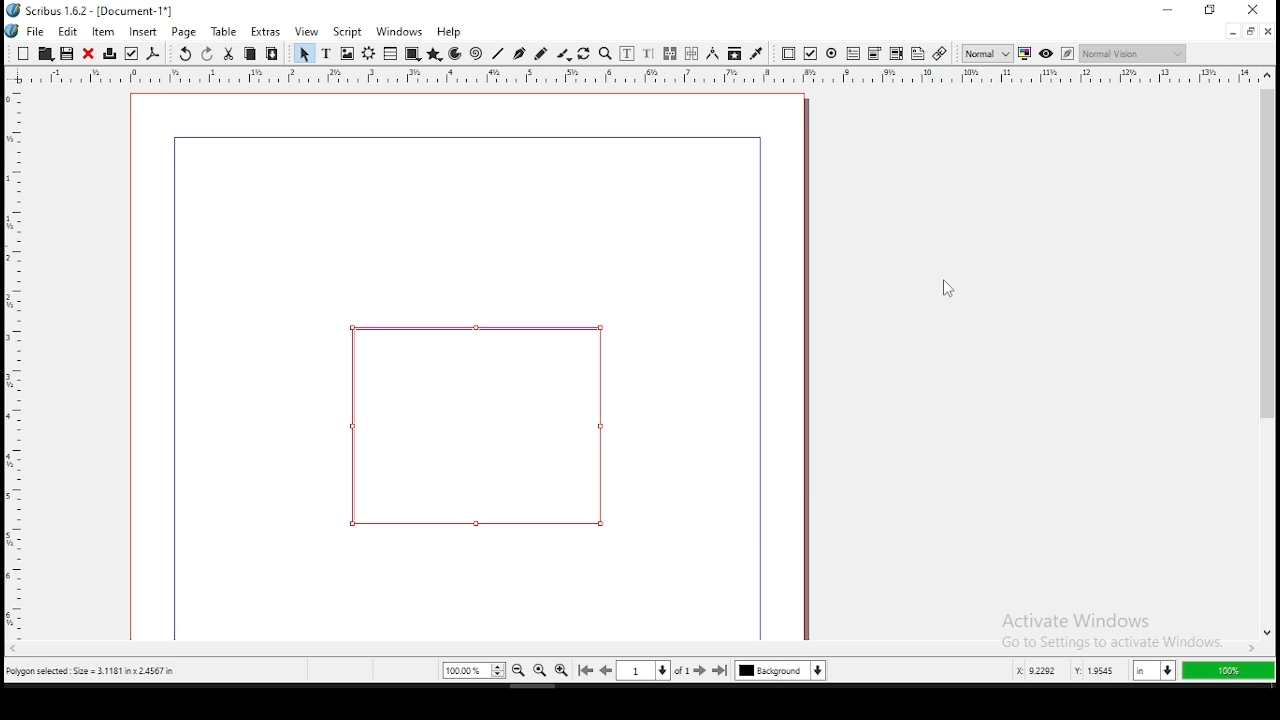 Image resolution: width=1280 pixels, height=720 pixels. What do you see at coordinates (854, 54) in the screenshot?
I see `pdf text field` at bounding box center [854, 54].